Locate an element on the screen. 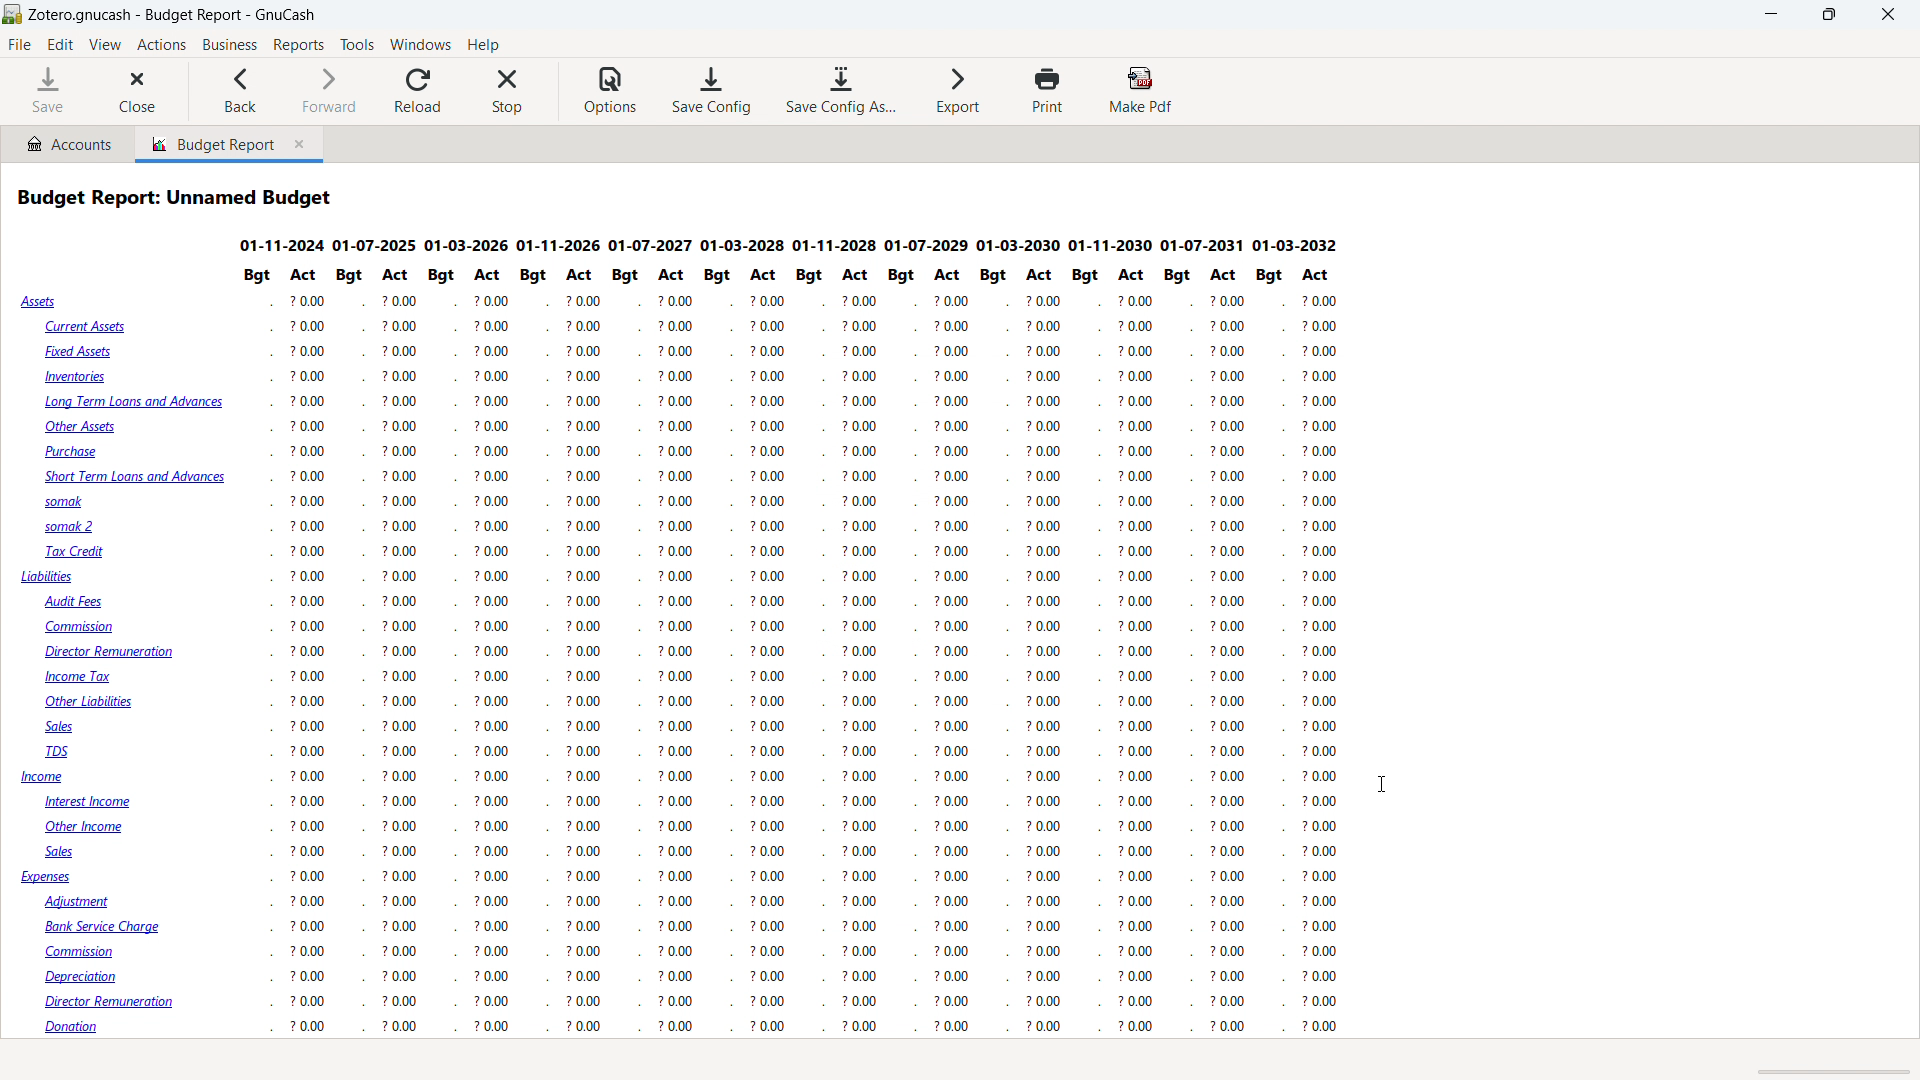  Commission is located at coordinates (84, 628).